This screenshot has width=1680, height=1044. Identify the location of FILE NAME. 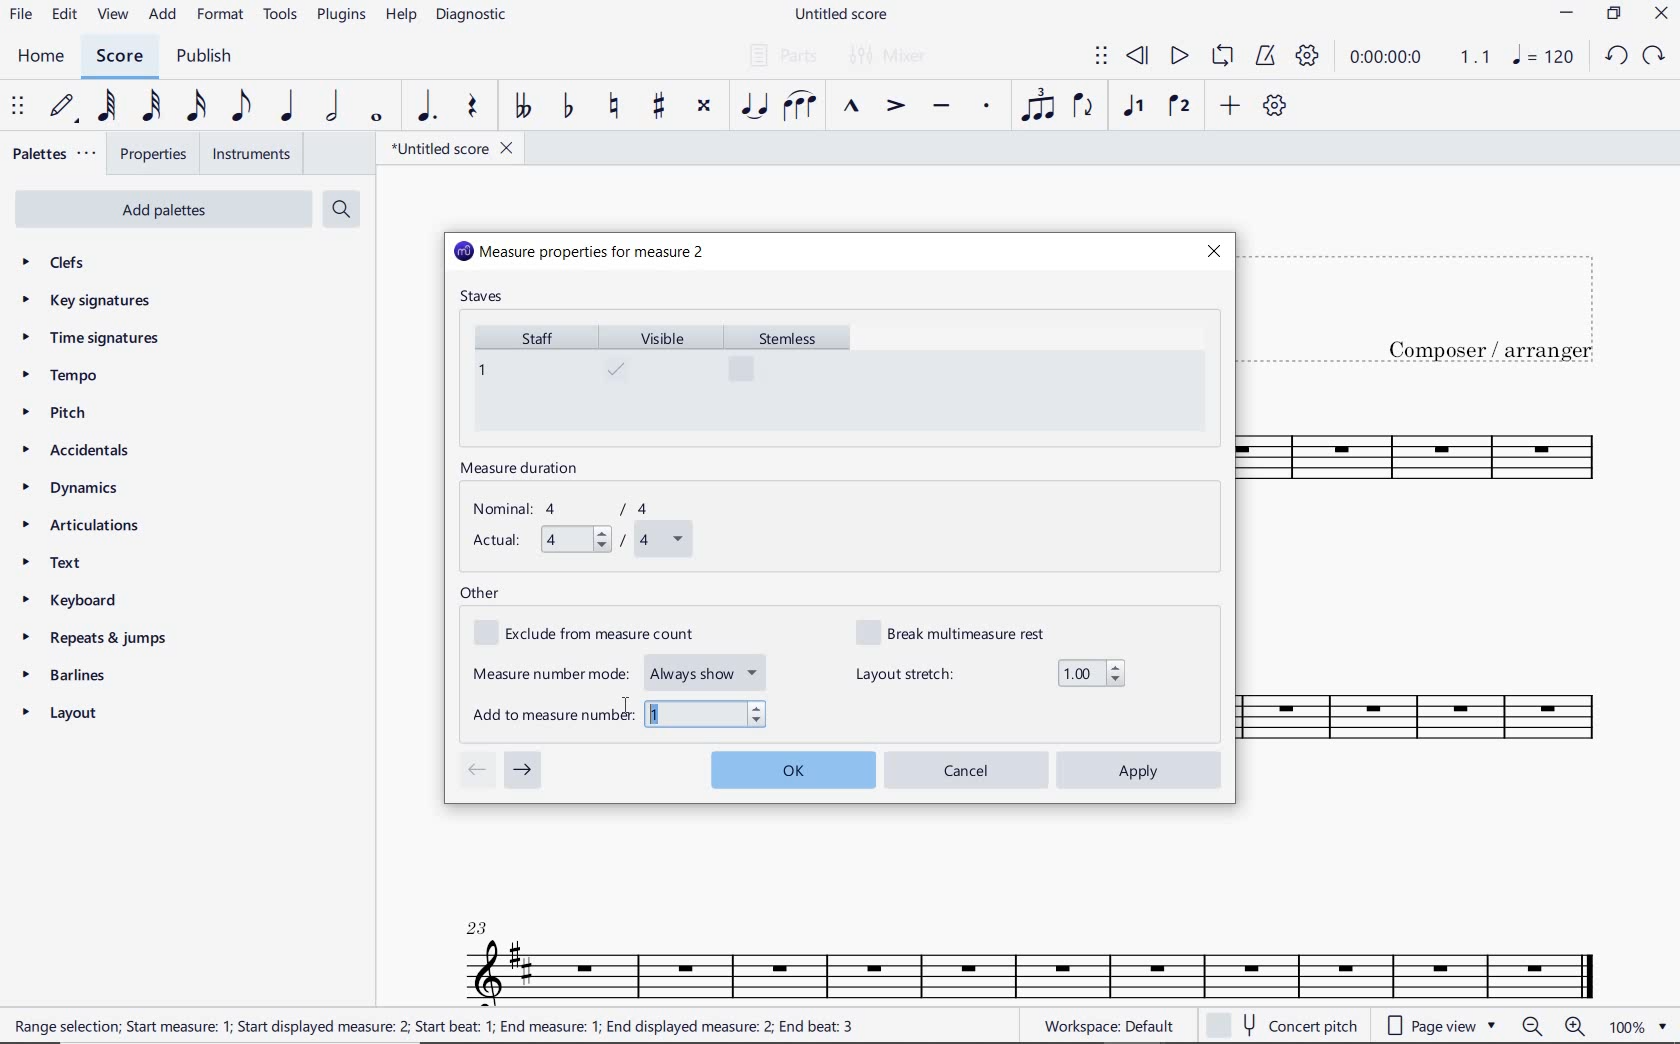
(451, 148).